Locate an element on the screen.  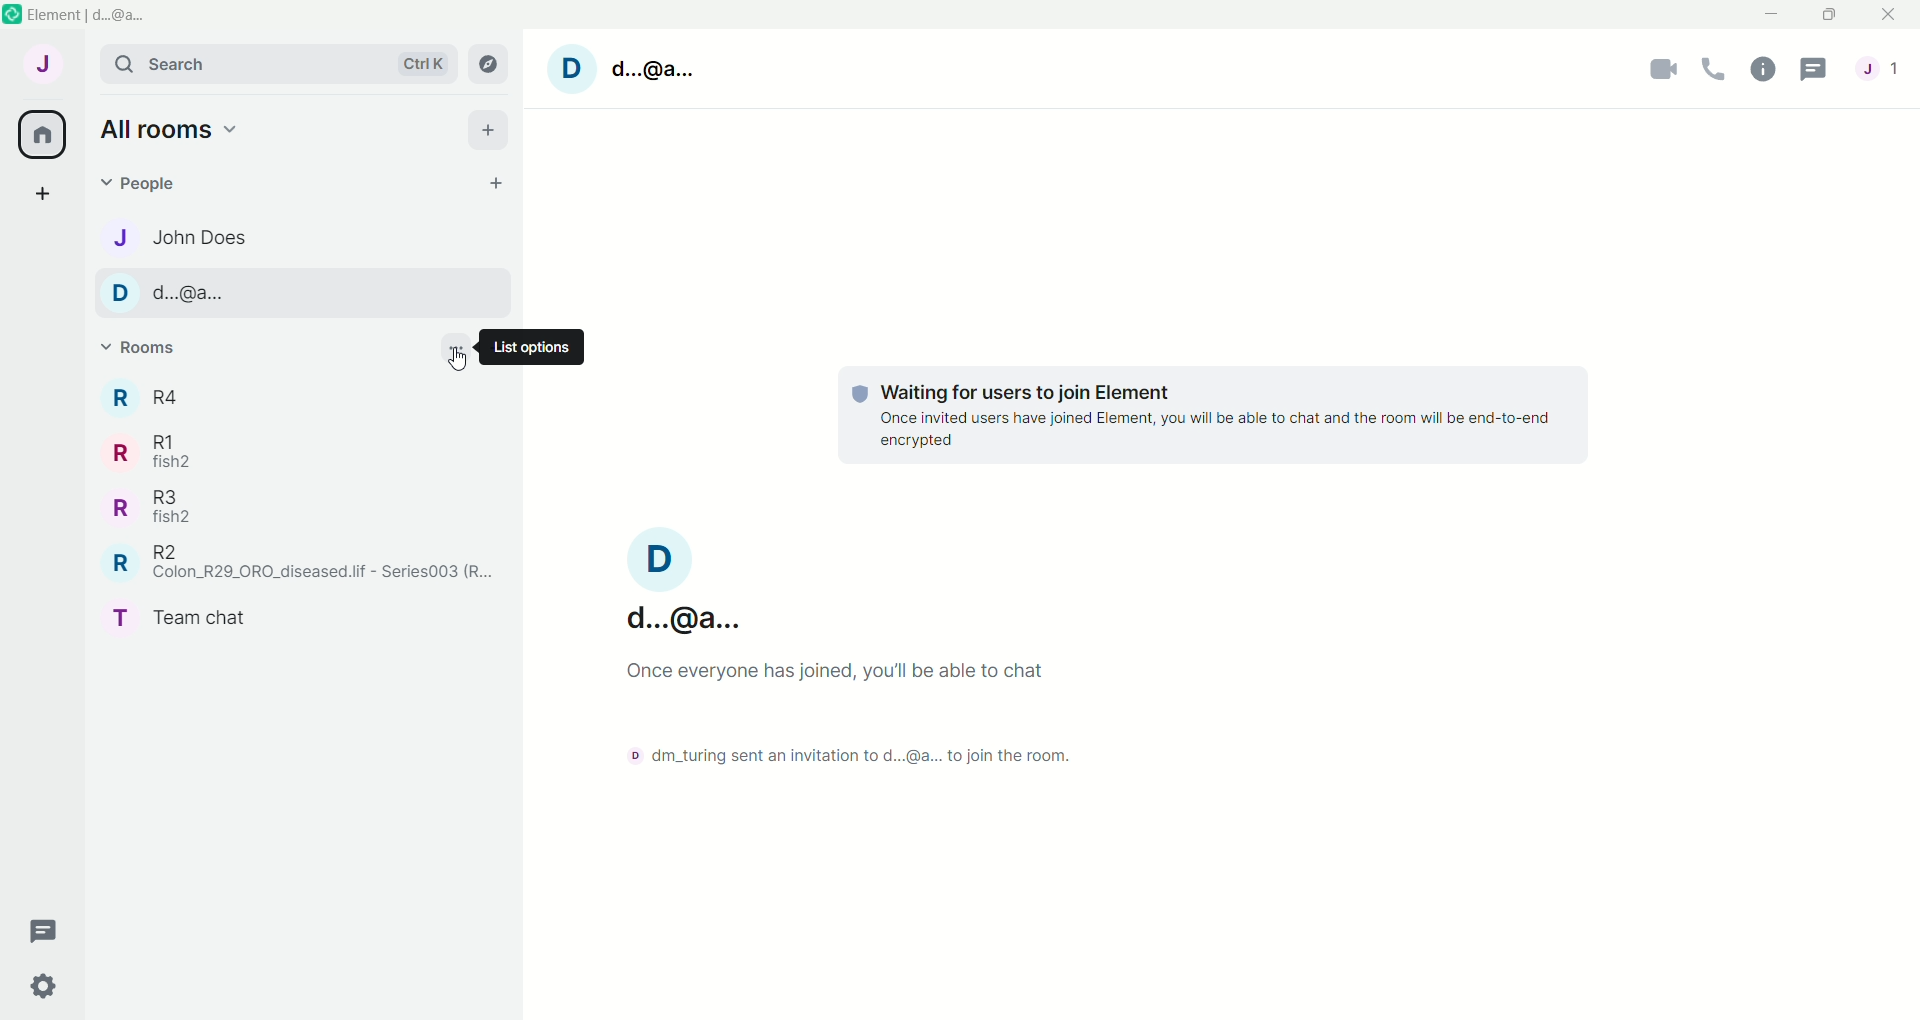
Search bar is located at coordinates (275, 65).